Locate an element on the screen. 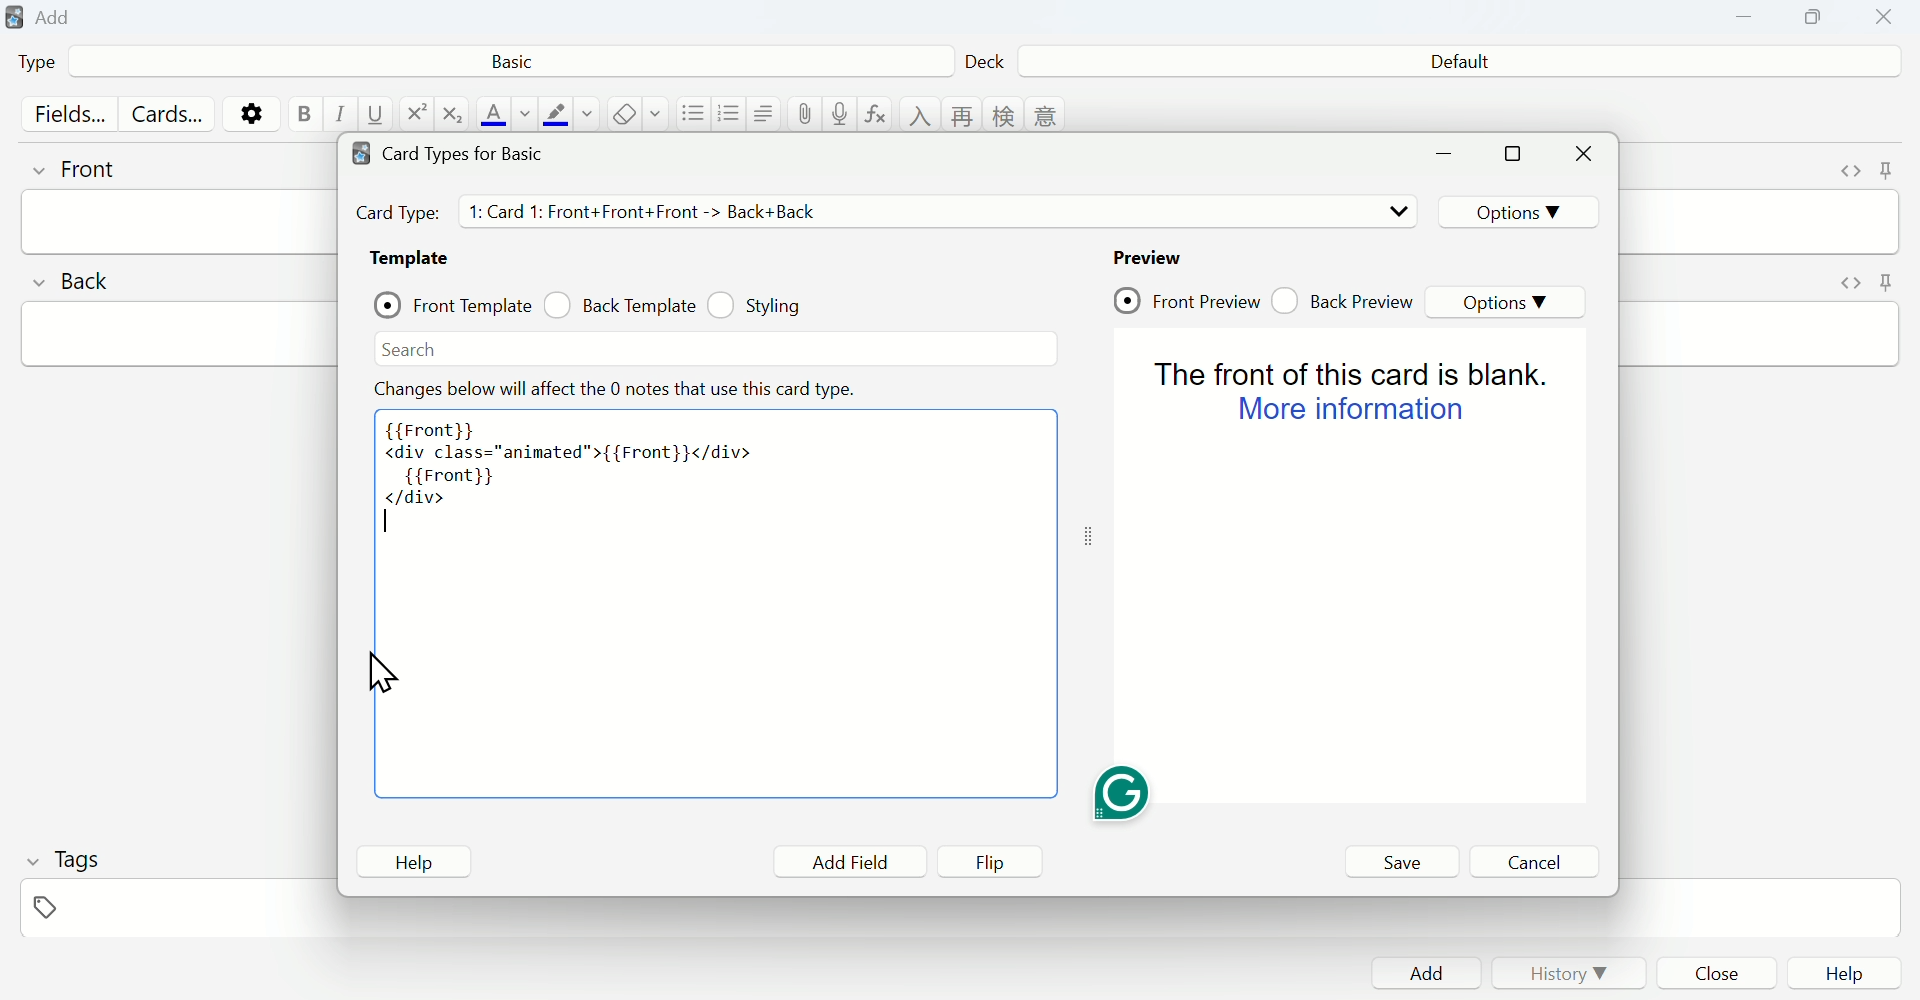 This screenshot has height=1000, width=1920. Default is located at coordinates (1464, 62).